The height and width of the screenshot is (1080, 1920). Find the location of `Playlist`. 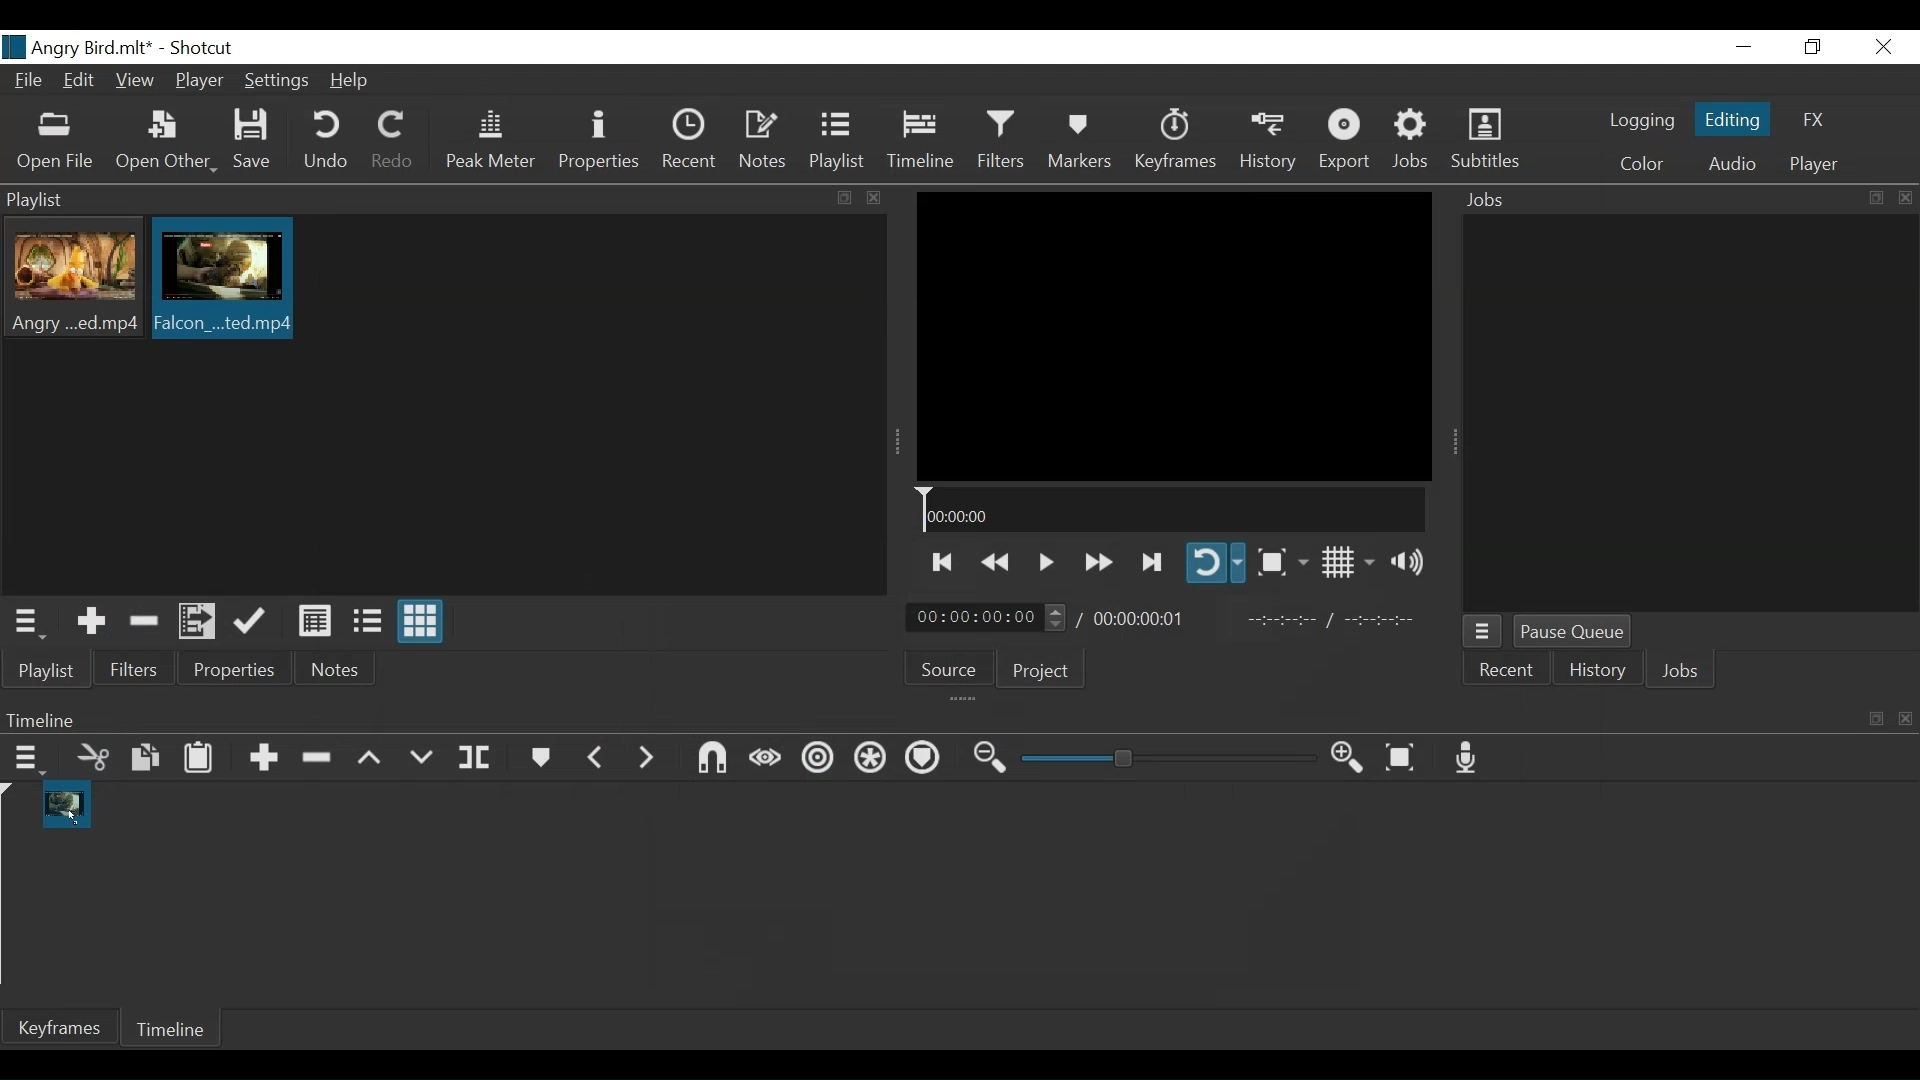

Playlist is located at coordinates (47, 670).